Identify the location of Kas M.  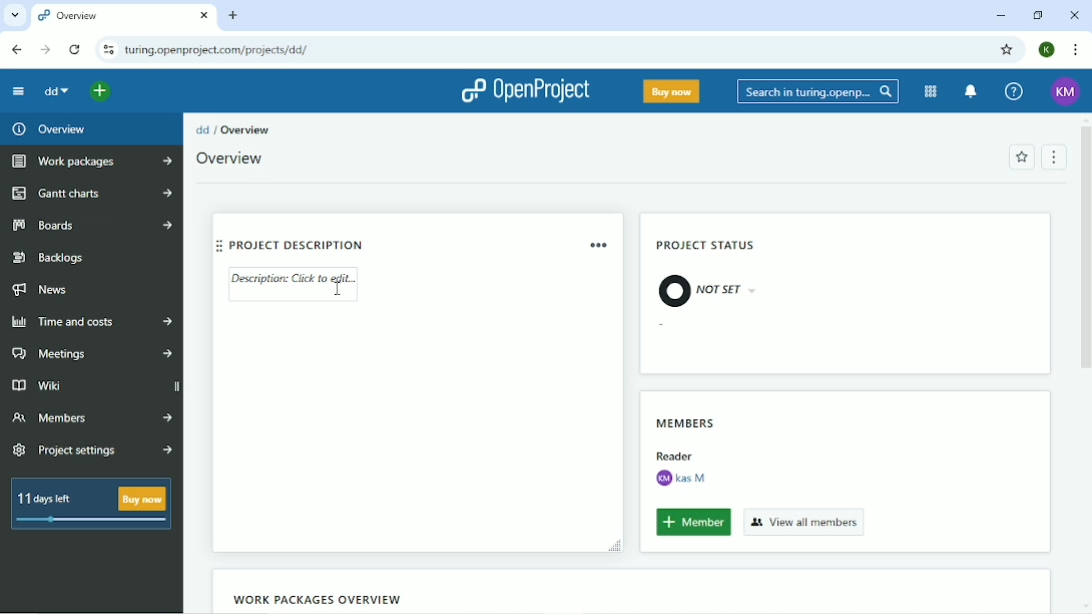
(680, 478).